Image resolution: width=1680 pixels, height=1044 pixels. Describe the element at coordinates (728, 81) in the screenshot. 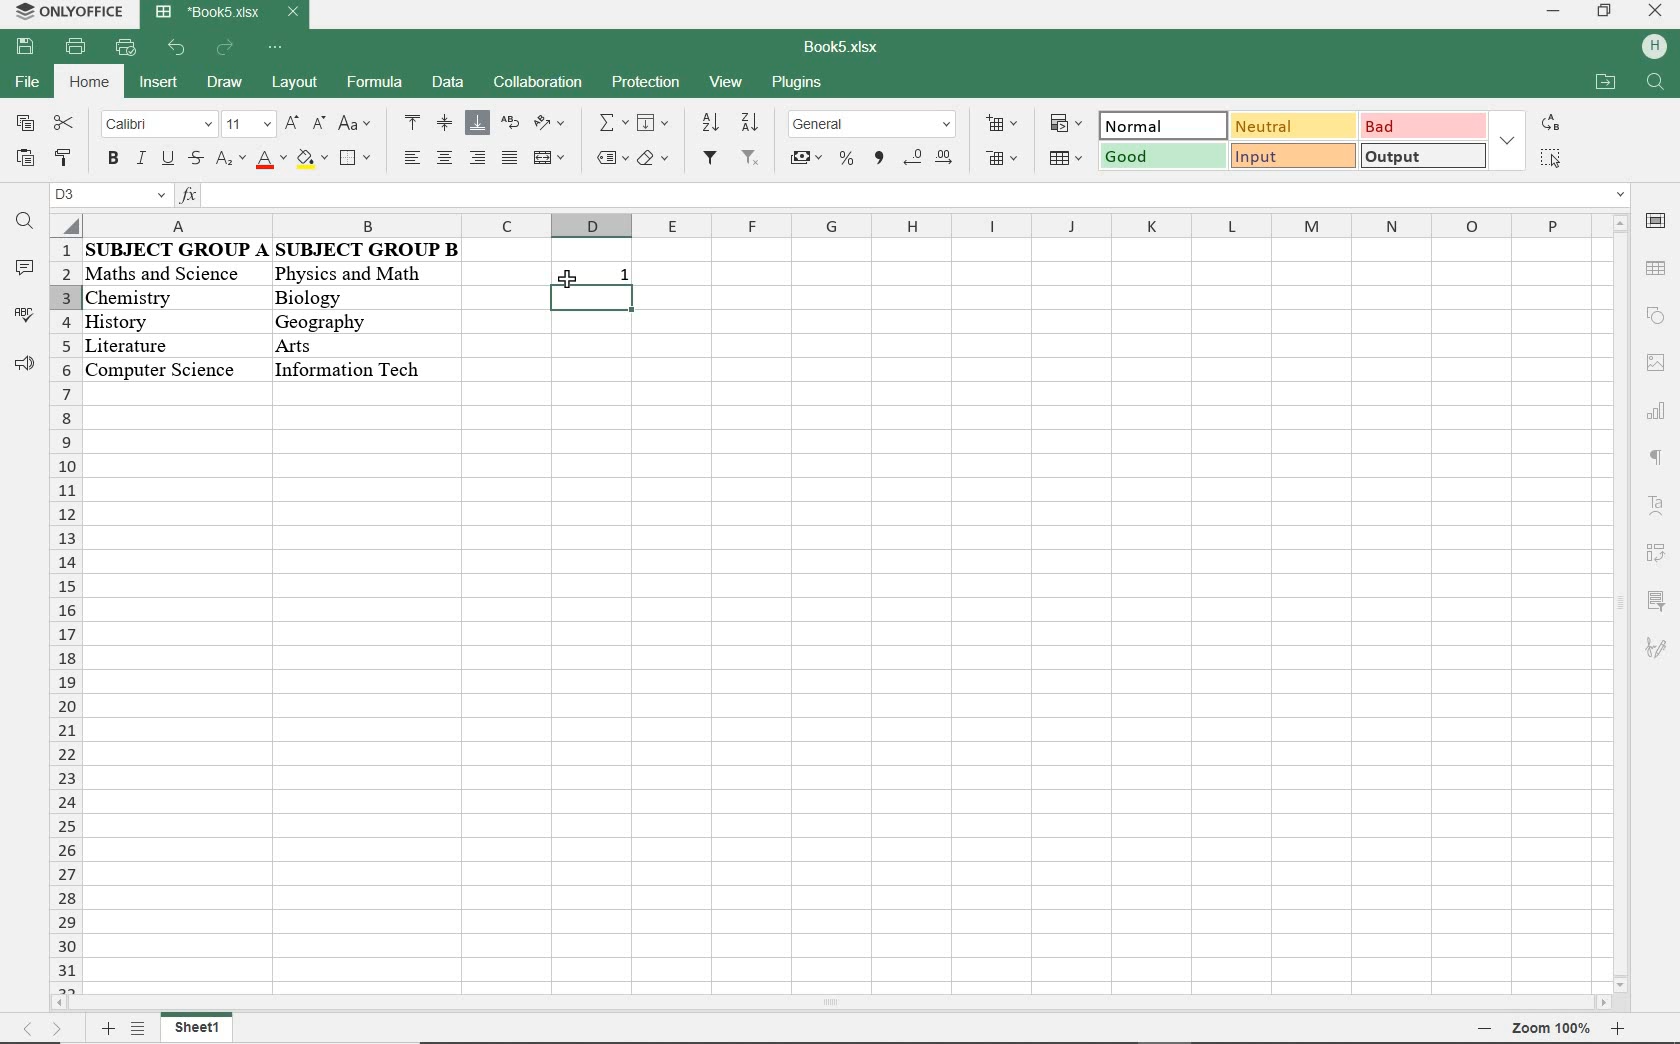

I see `view` at that location.